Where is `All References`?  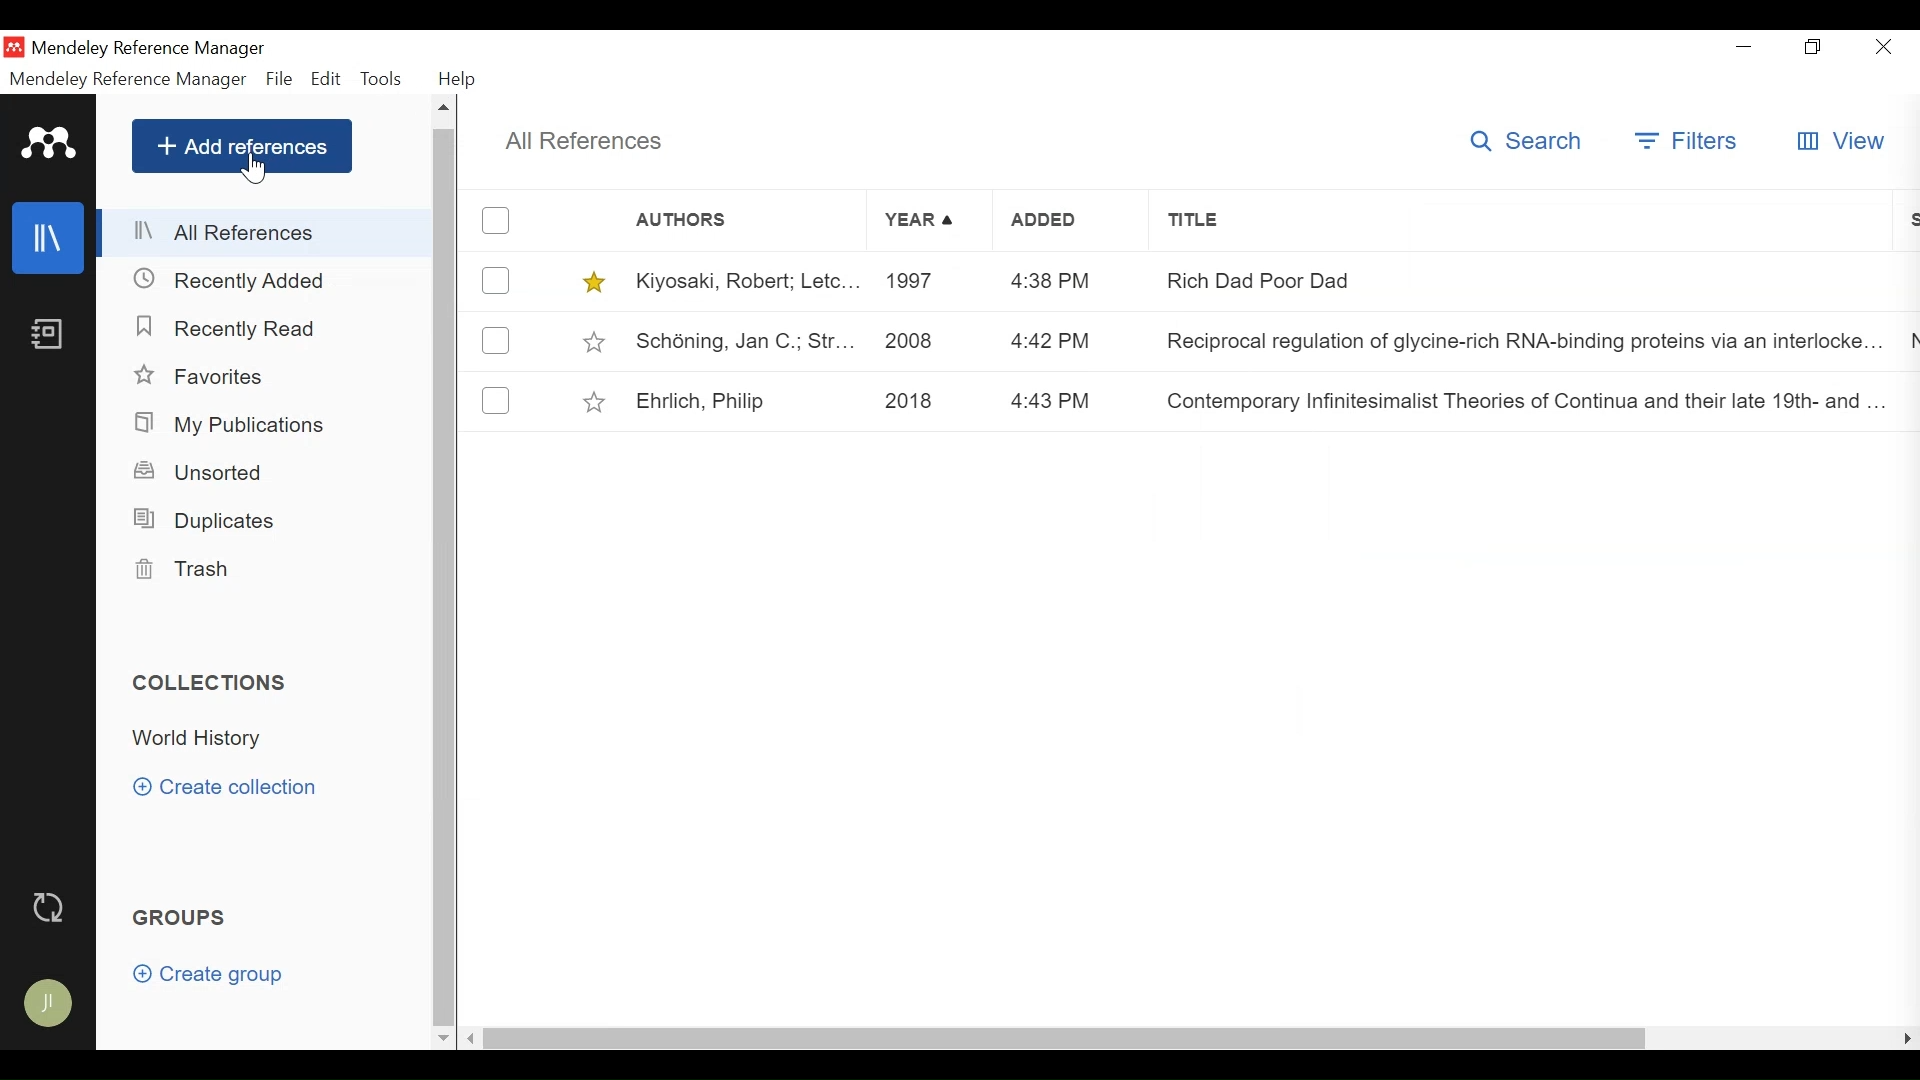 All References is located at coordinates (583, 141).